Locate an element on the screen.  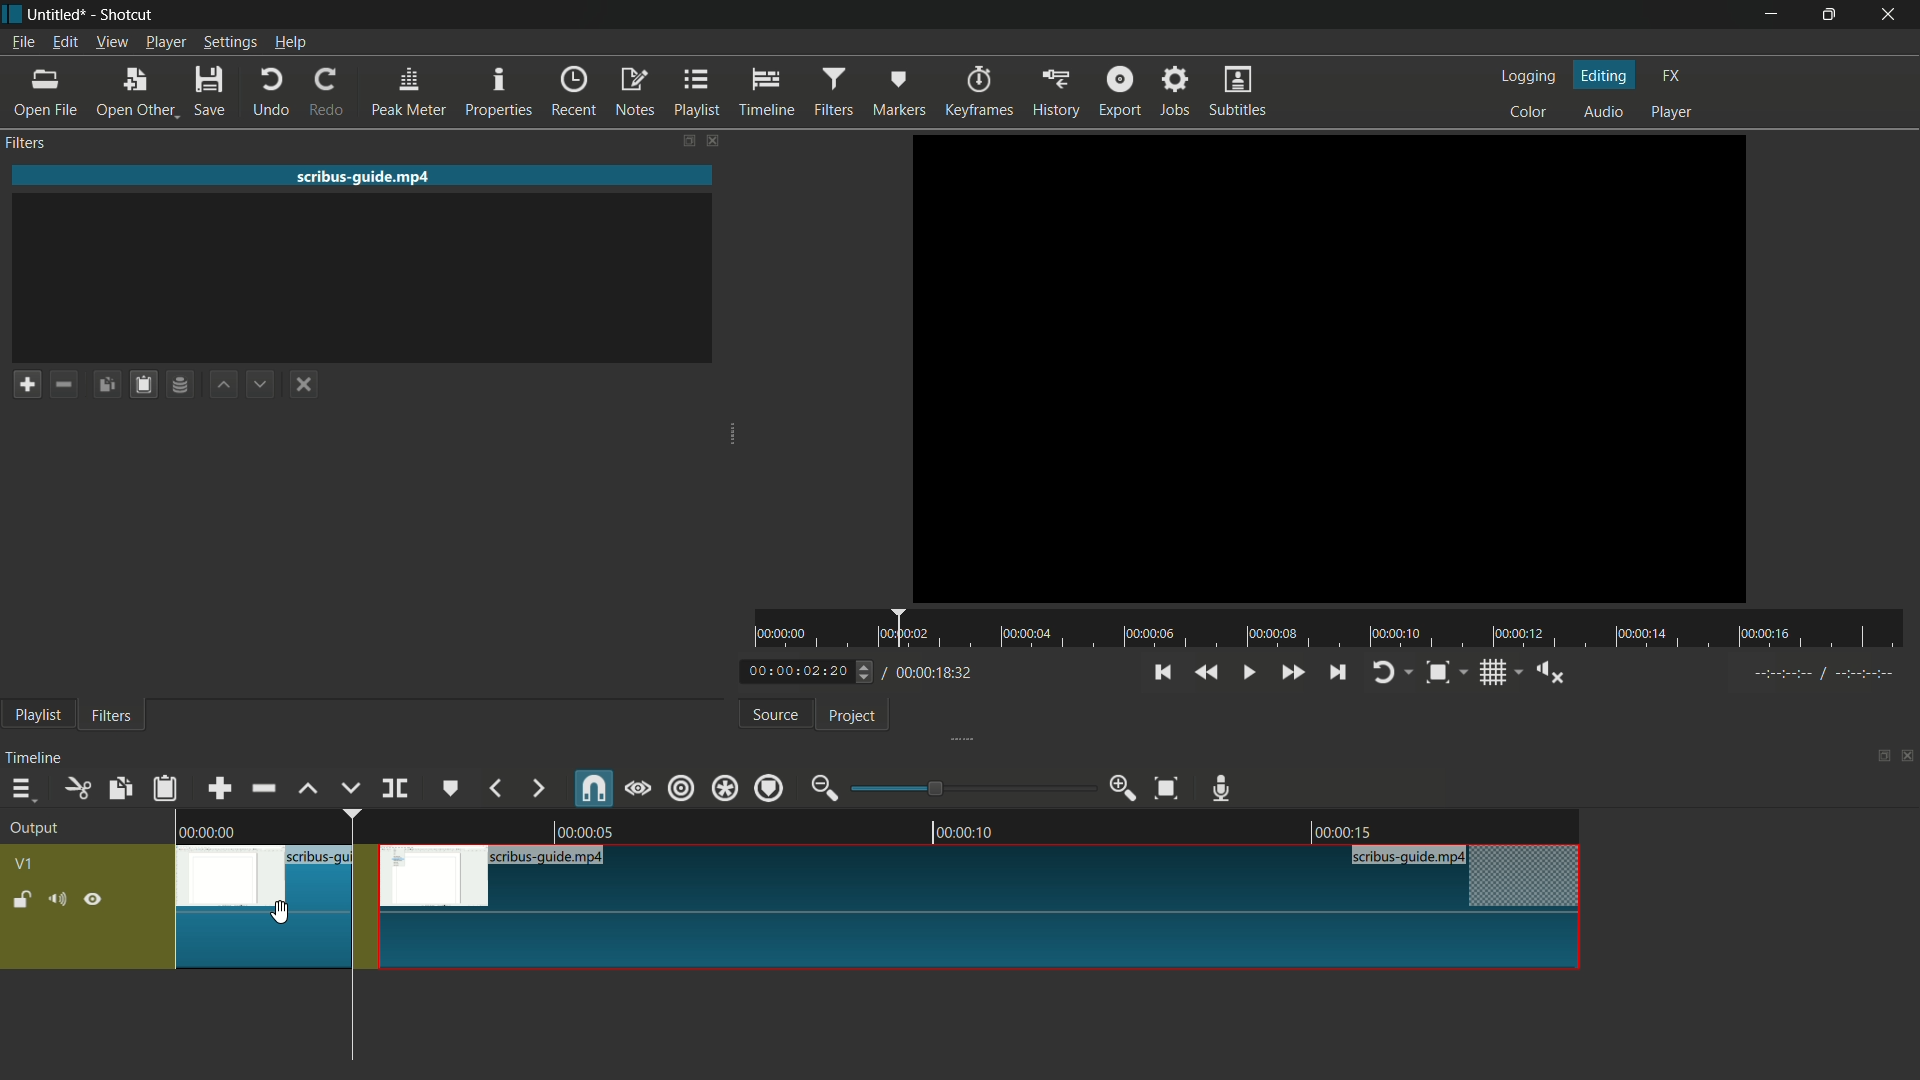
copy is located at coordinates (119, 790).